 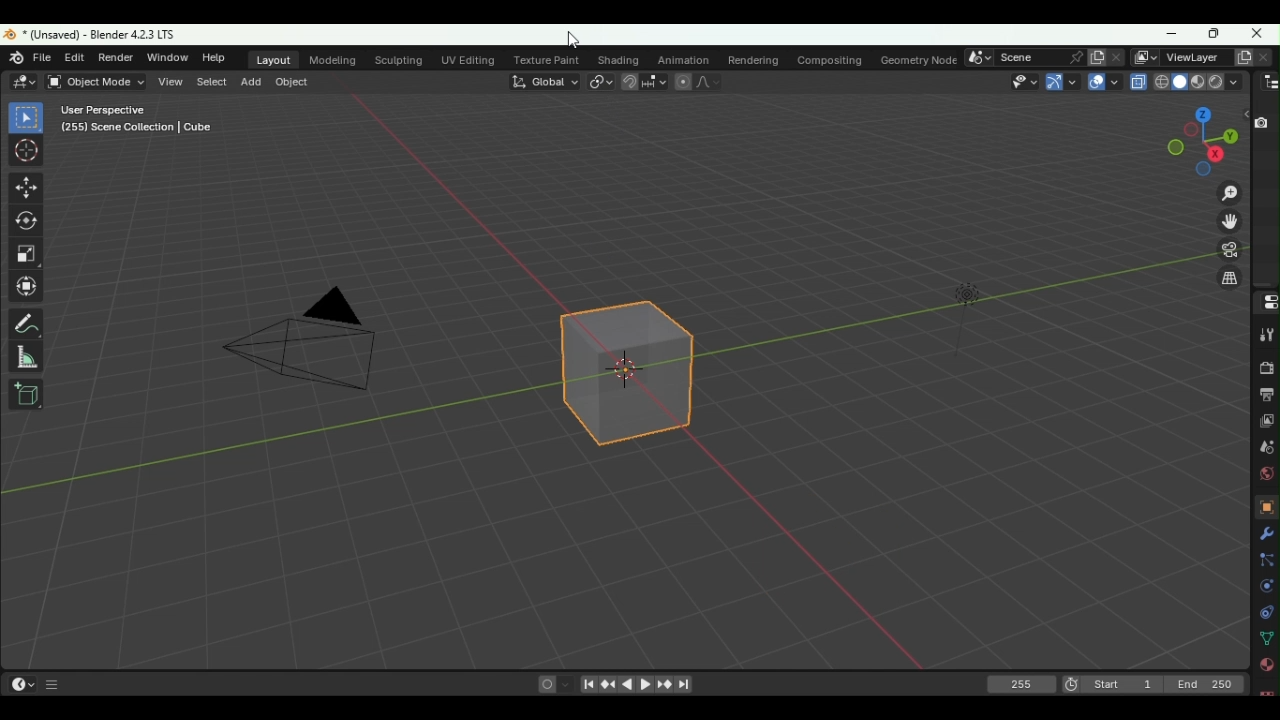 What do you see at coordinates (546, 683) in the screenshot?
I see `Auto keying` at bounding box center [546, 683].